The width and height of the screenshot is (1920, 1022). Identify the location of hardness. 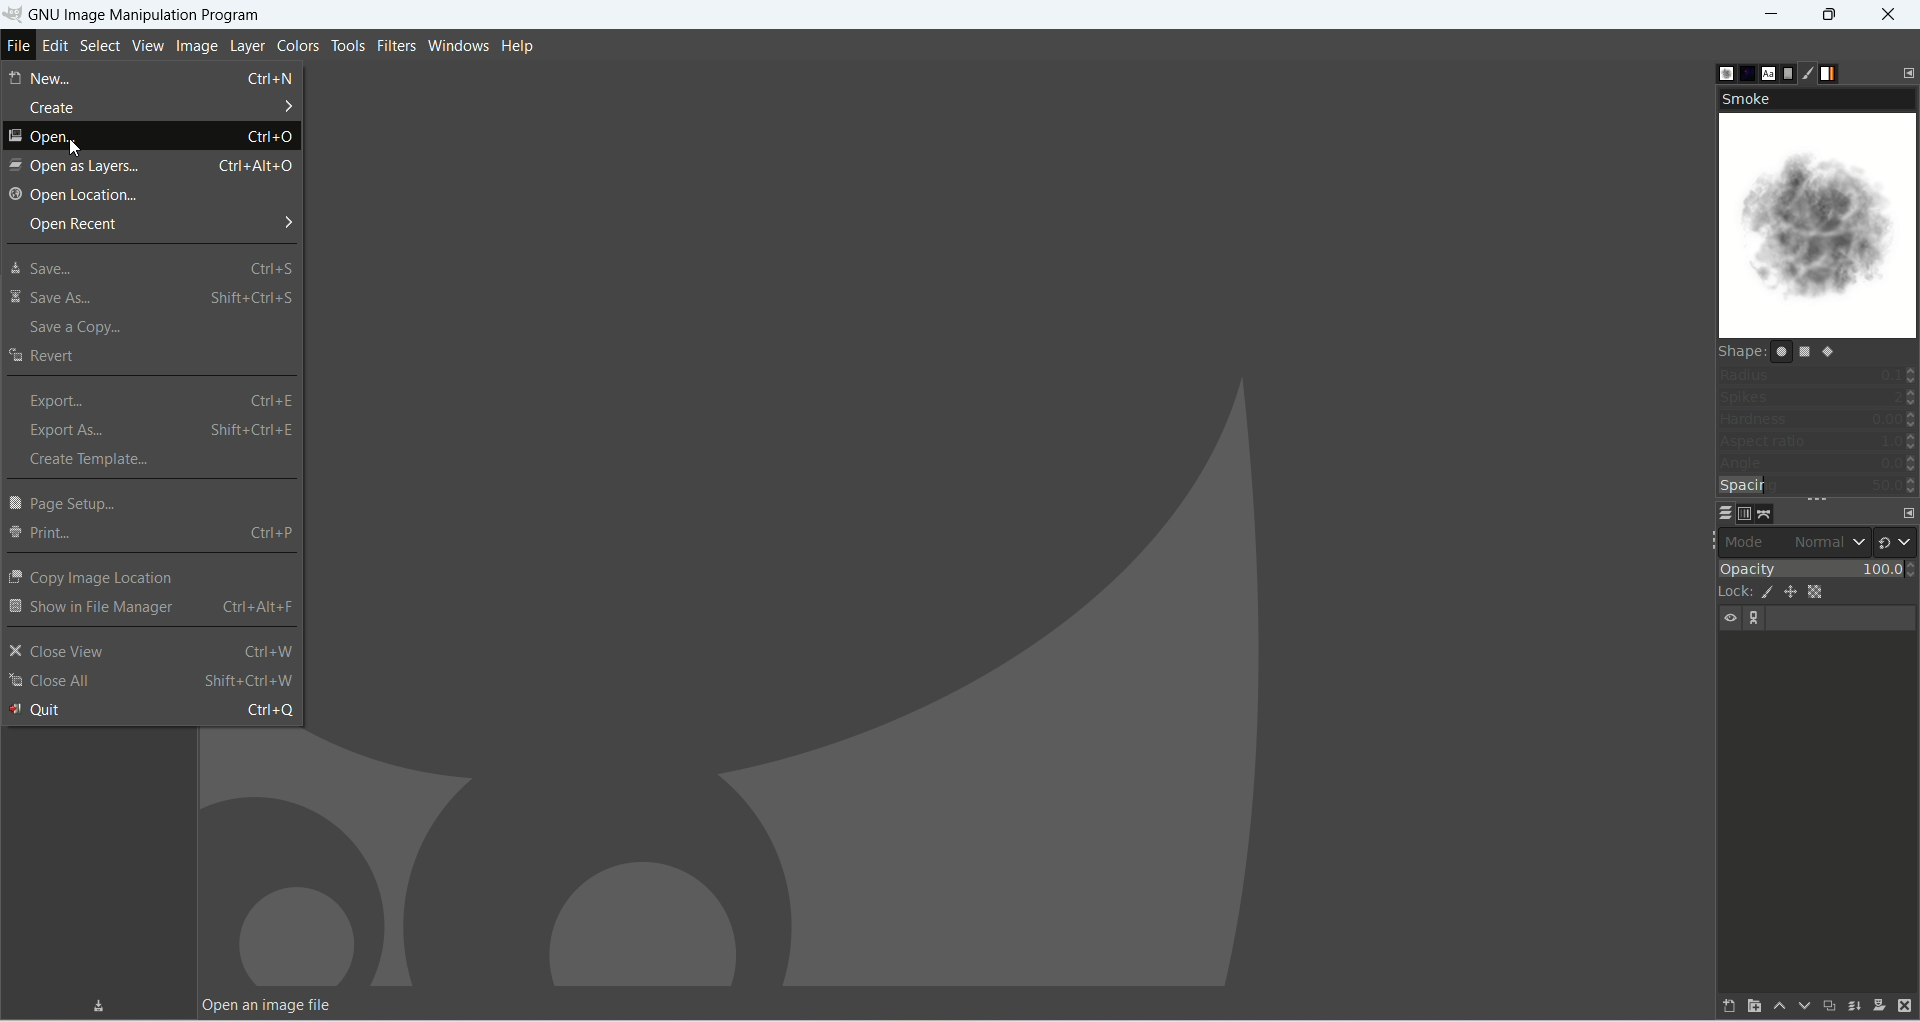
(1817, 419).